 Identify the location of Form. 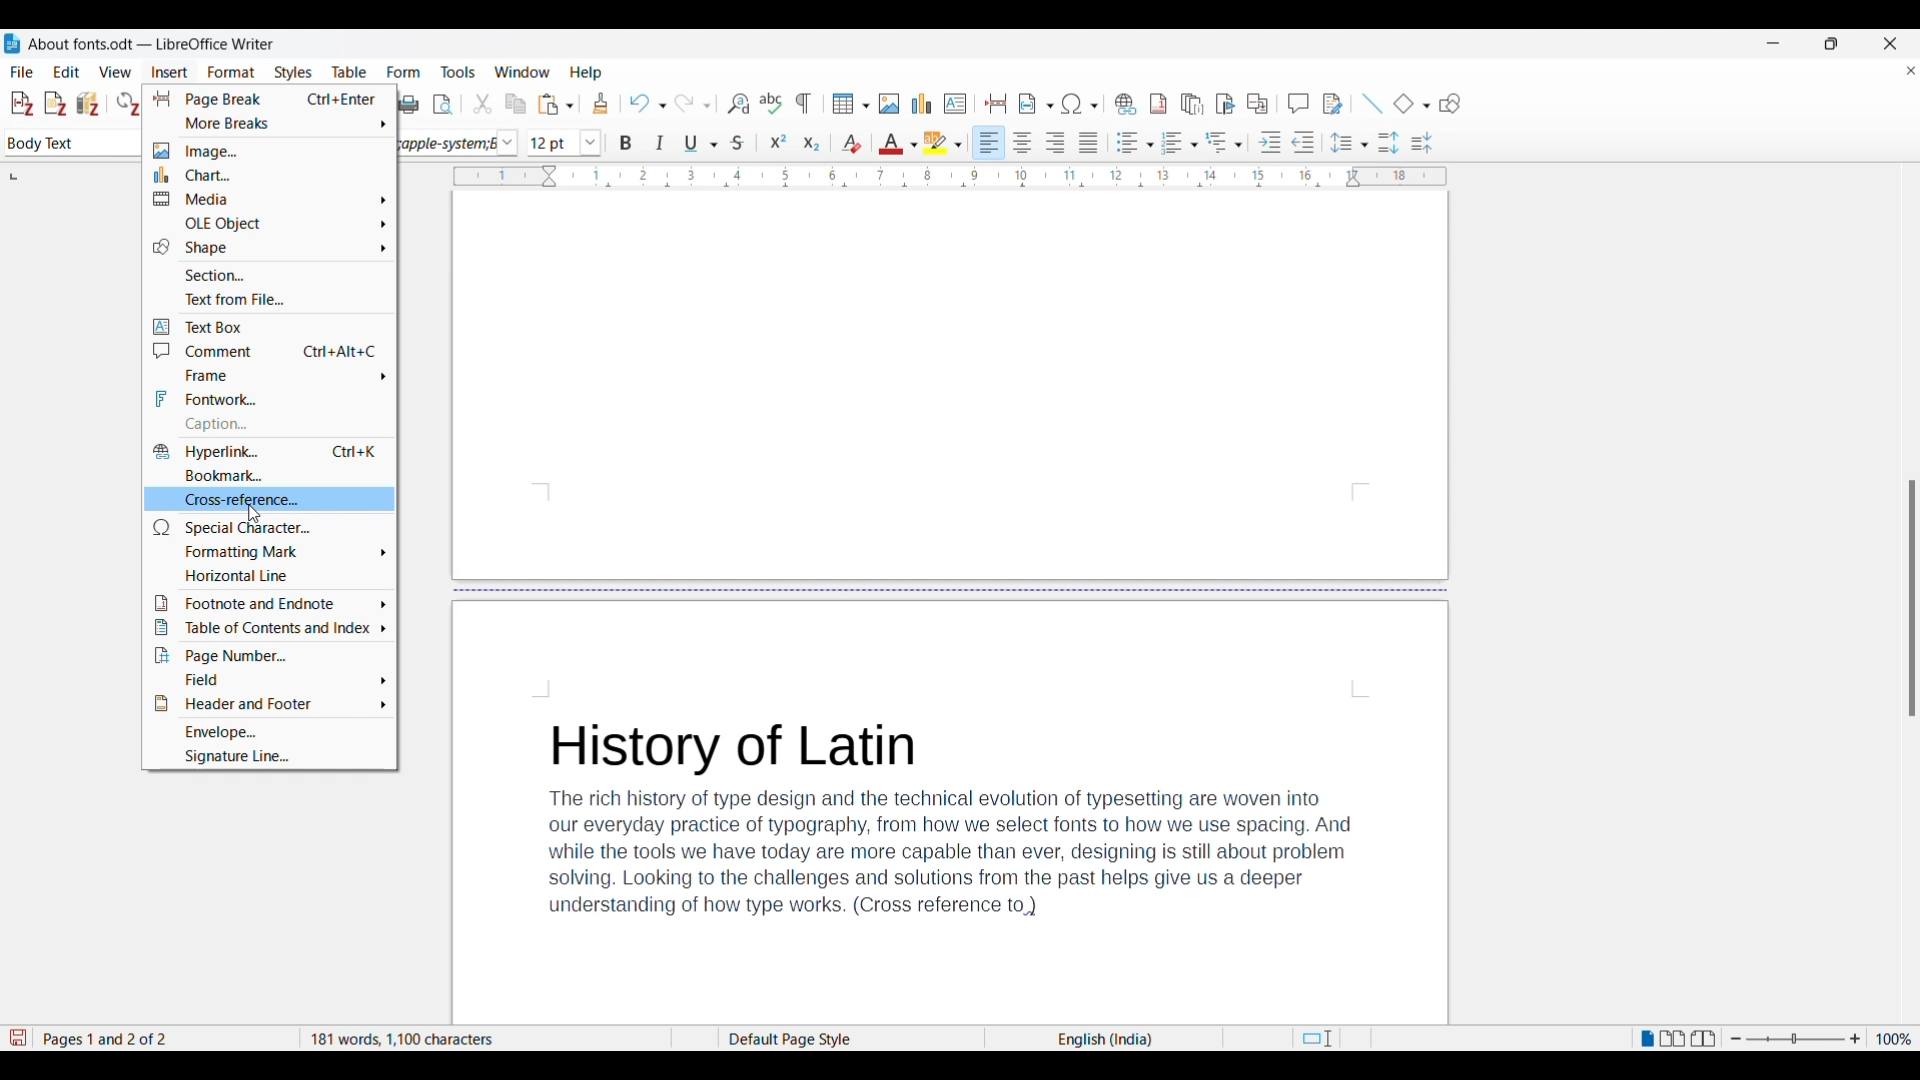
(410, 73).